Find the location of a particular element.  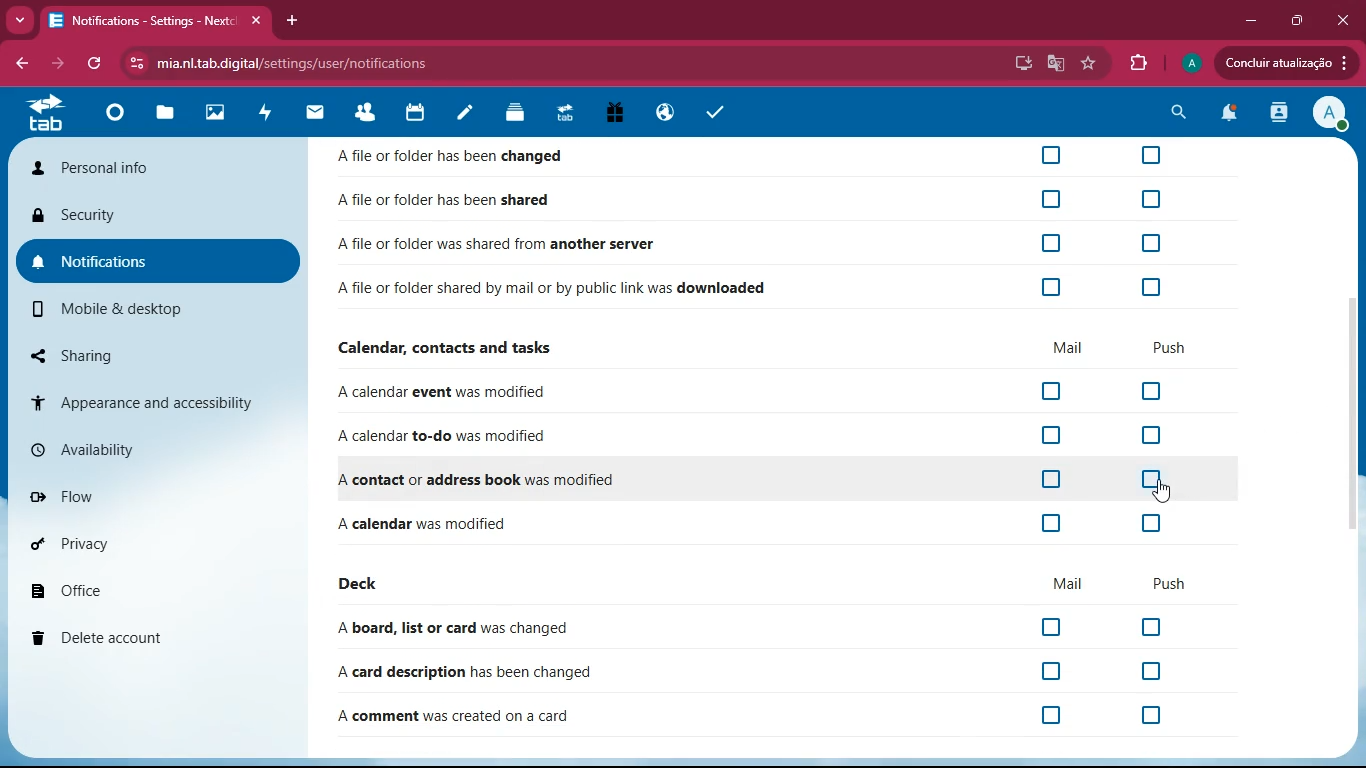

Notifications - Settings - Nextc  is located at coordinates (156, 21).